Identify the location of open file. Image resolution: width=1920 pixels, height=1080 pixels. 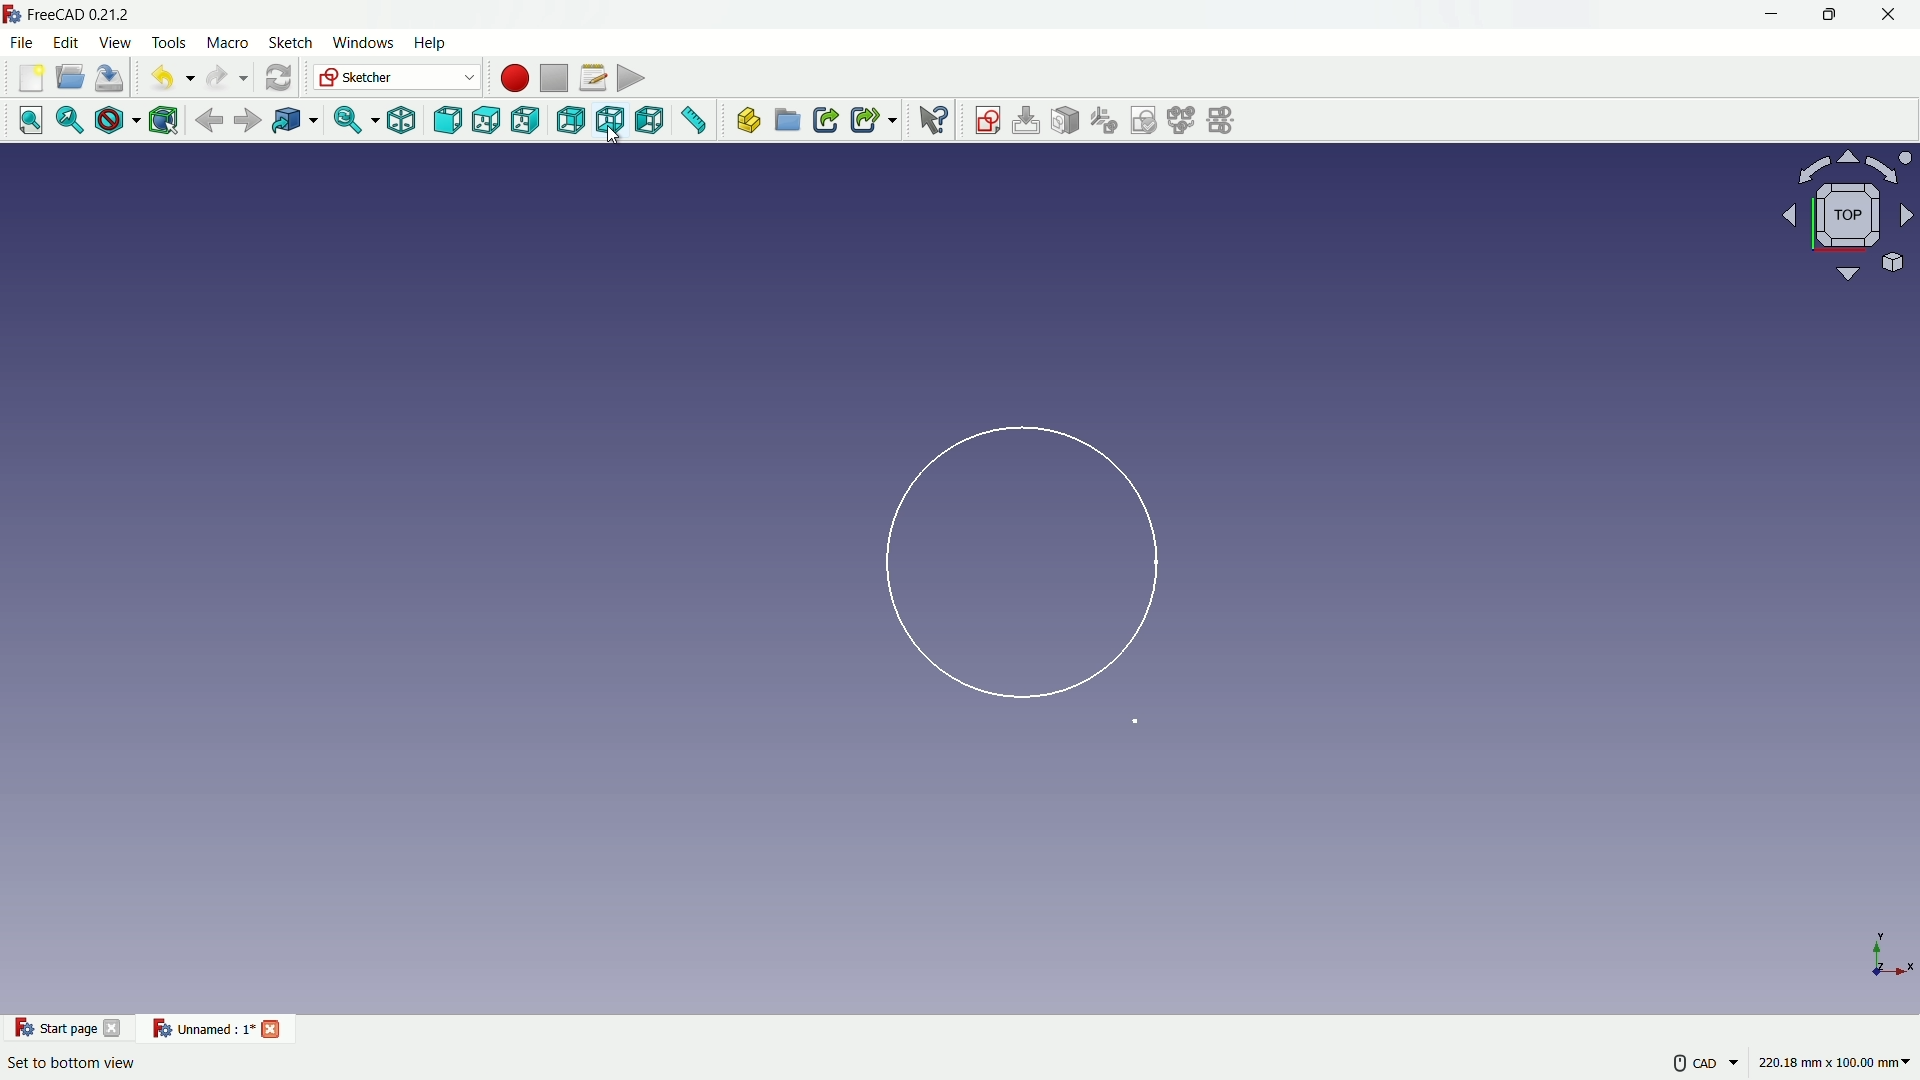
(29, 78).